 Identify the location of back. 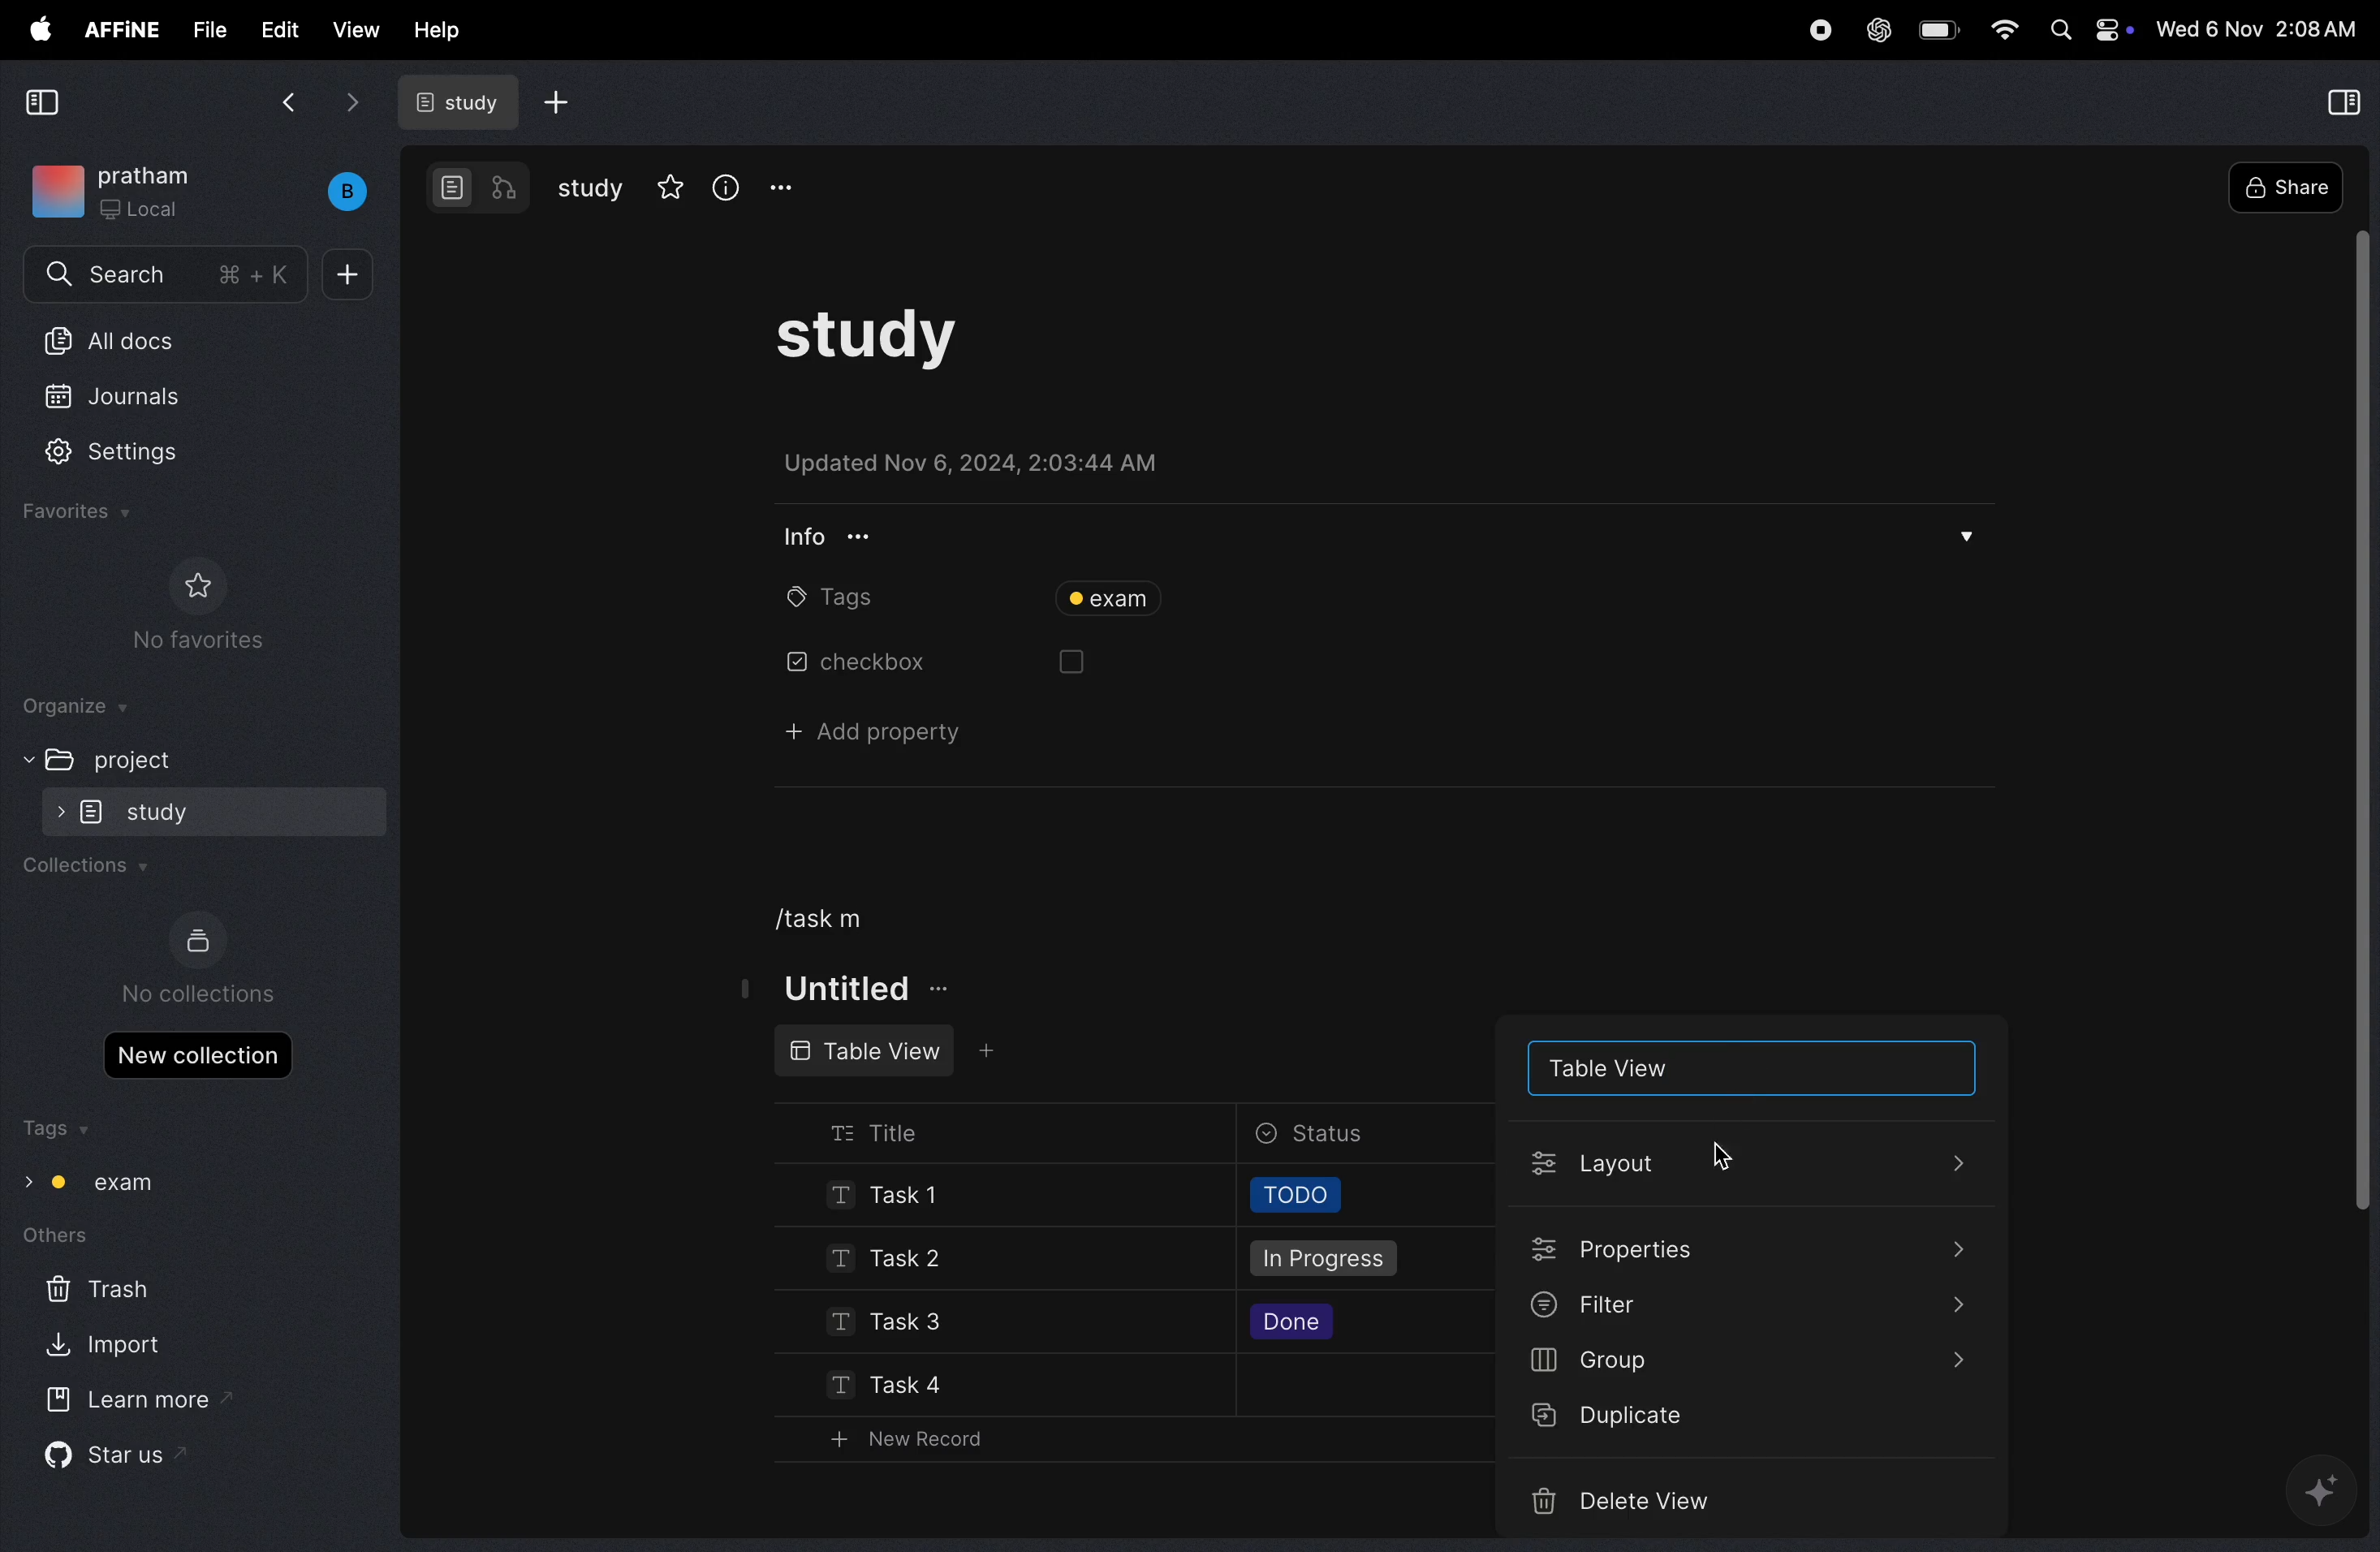
(285, 105).